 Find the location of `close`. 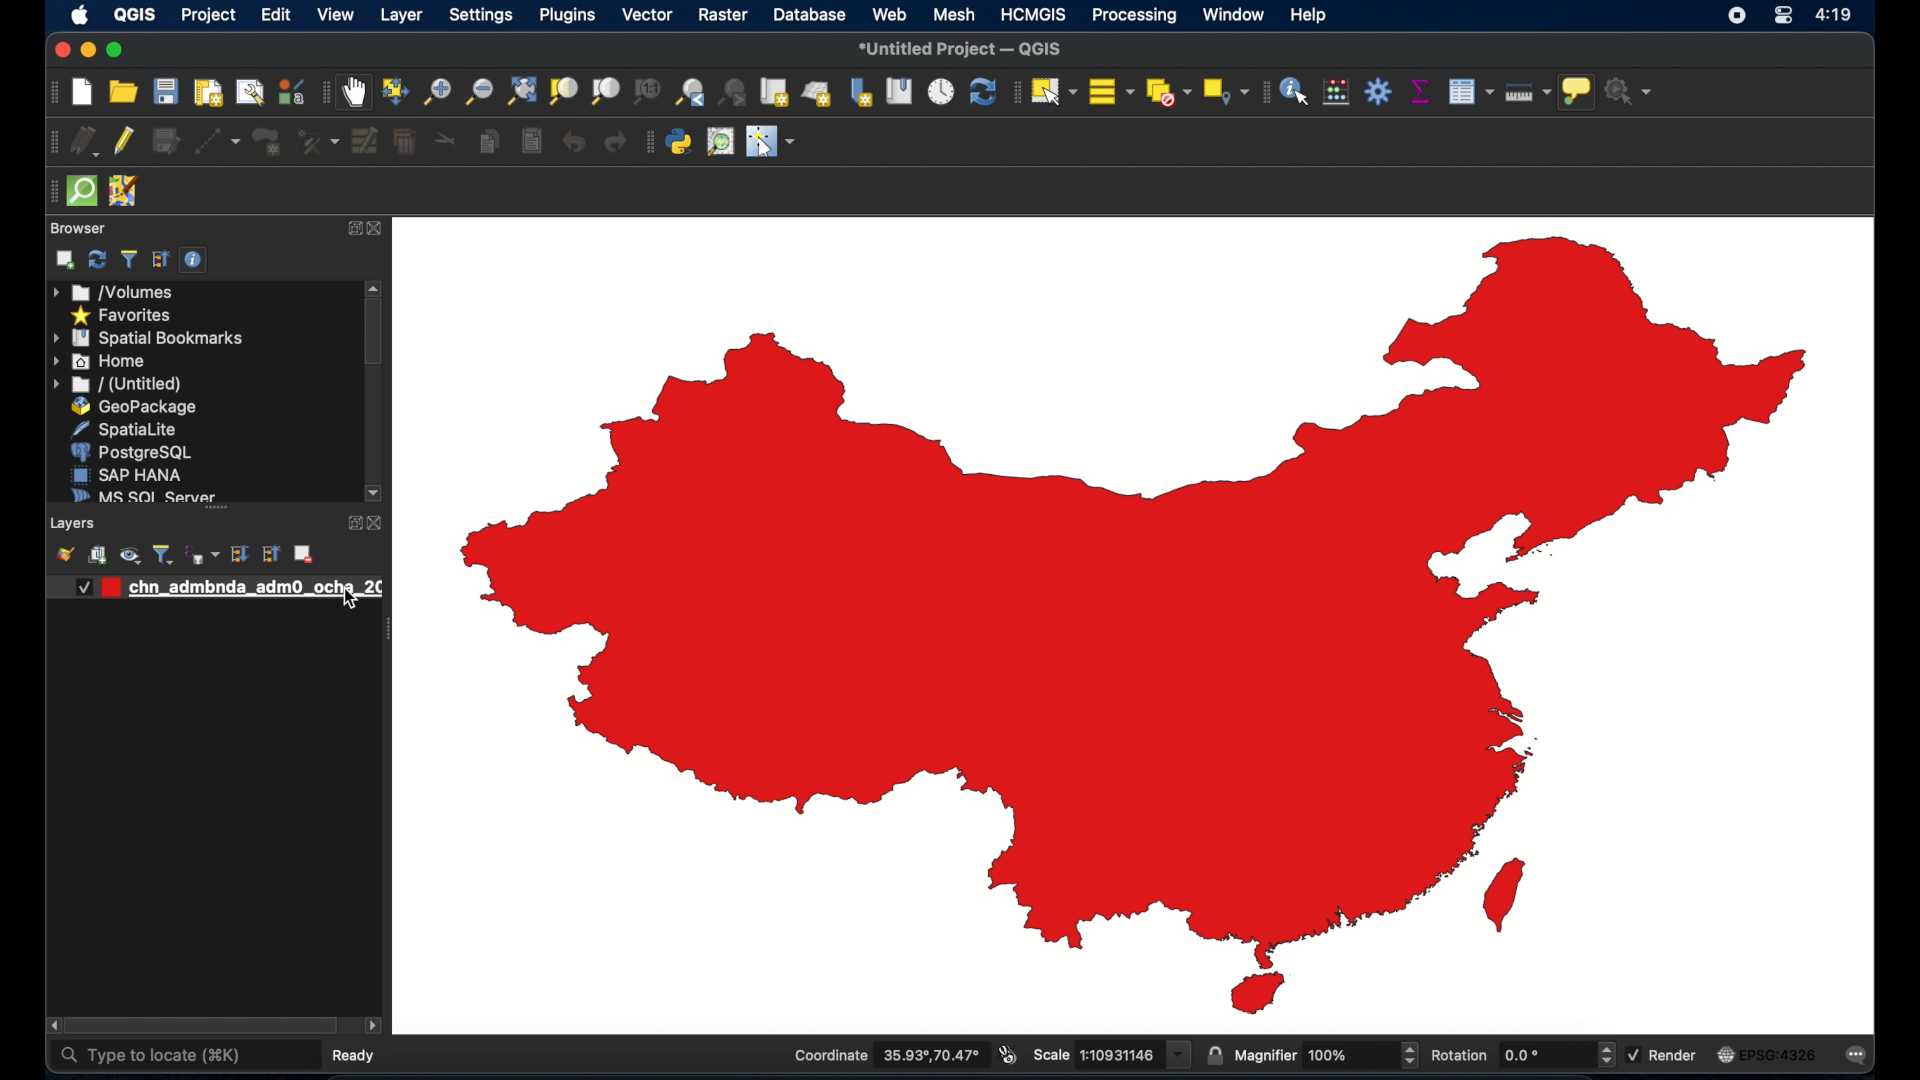

close is located at coordinates (378, 524).